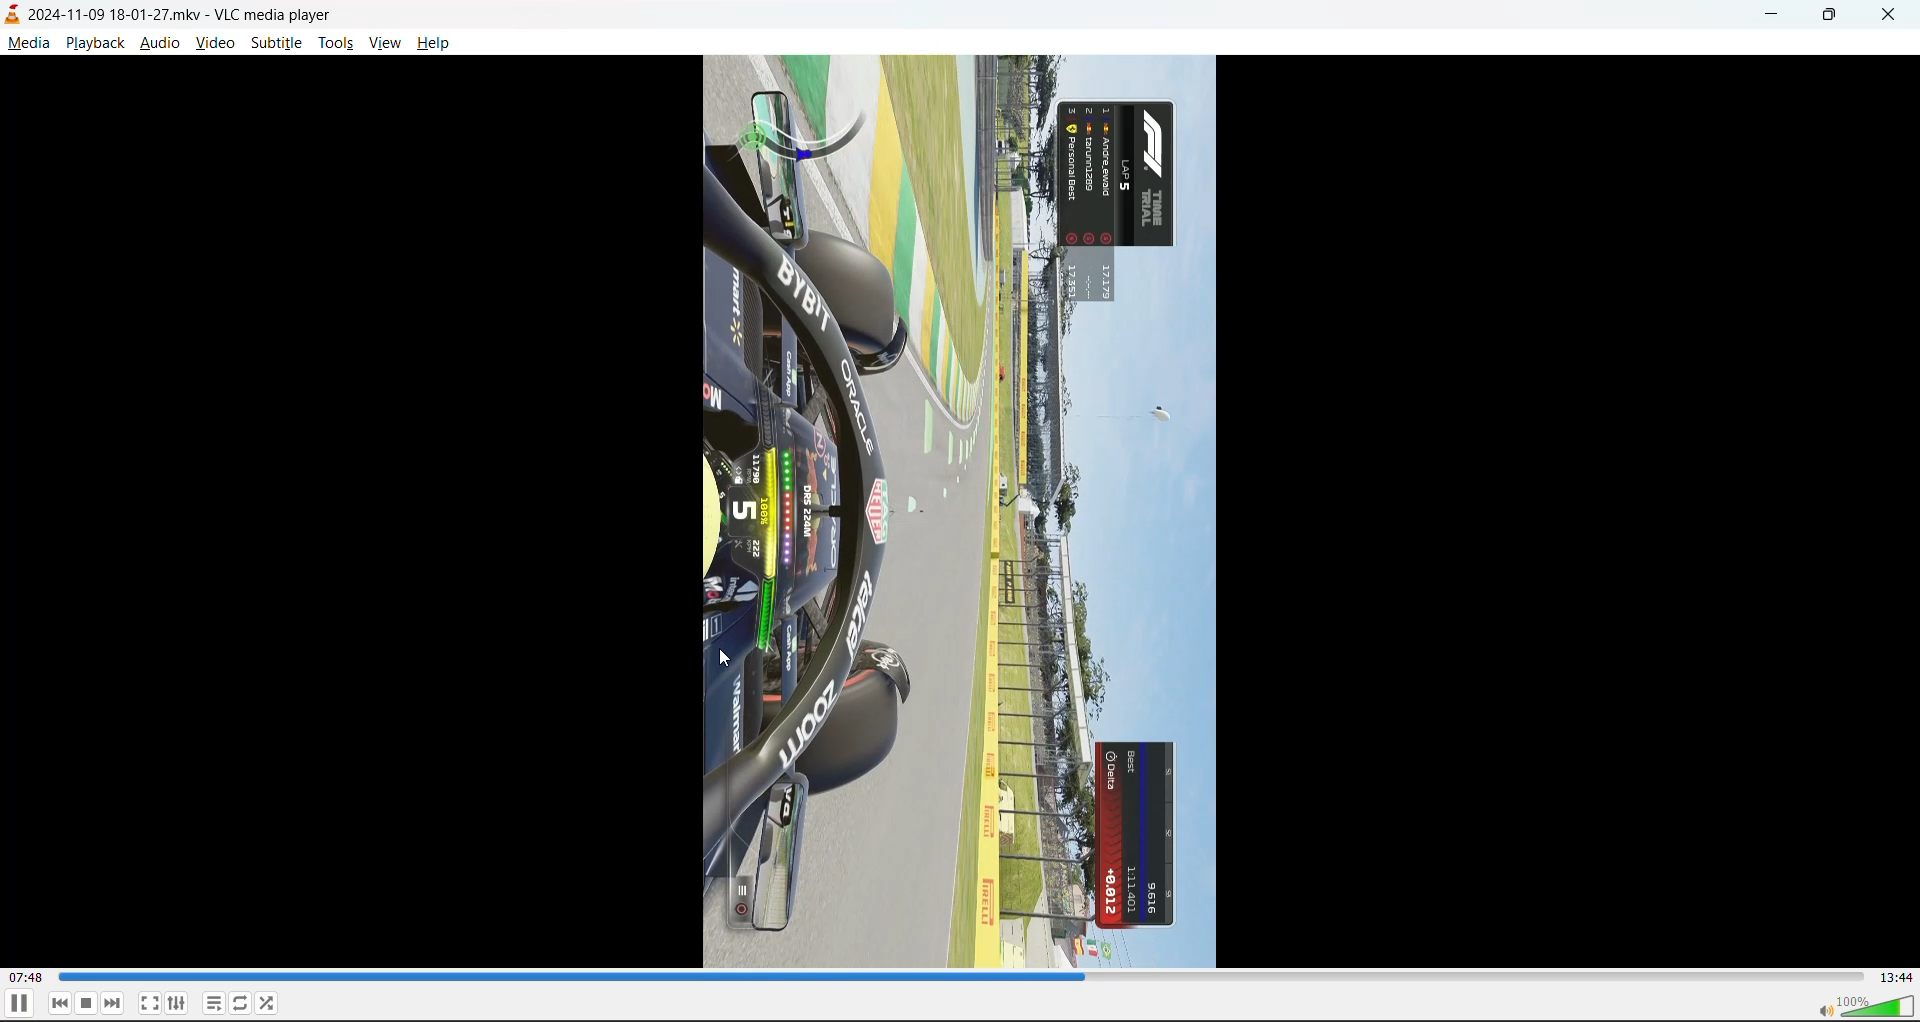 This screenshot has height=1022, width=1920. Describe the element at coordinates (240, 1000) in the screenshot. I see `loop` at that location.